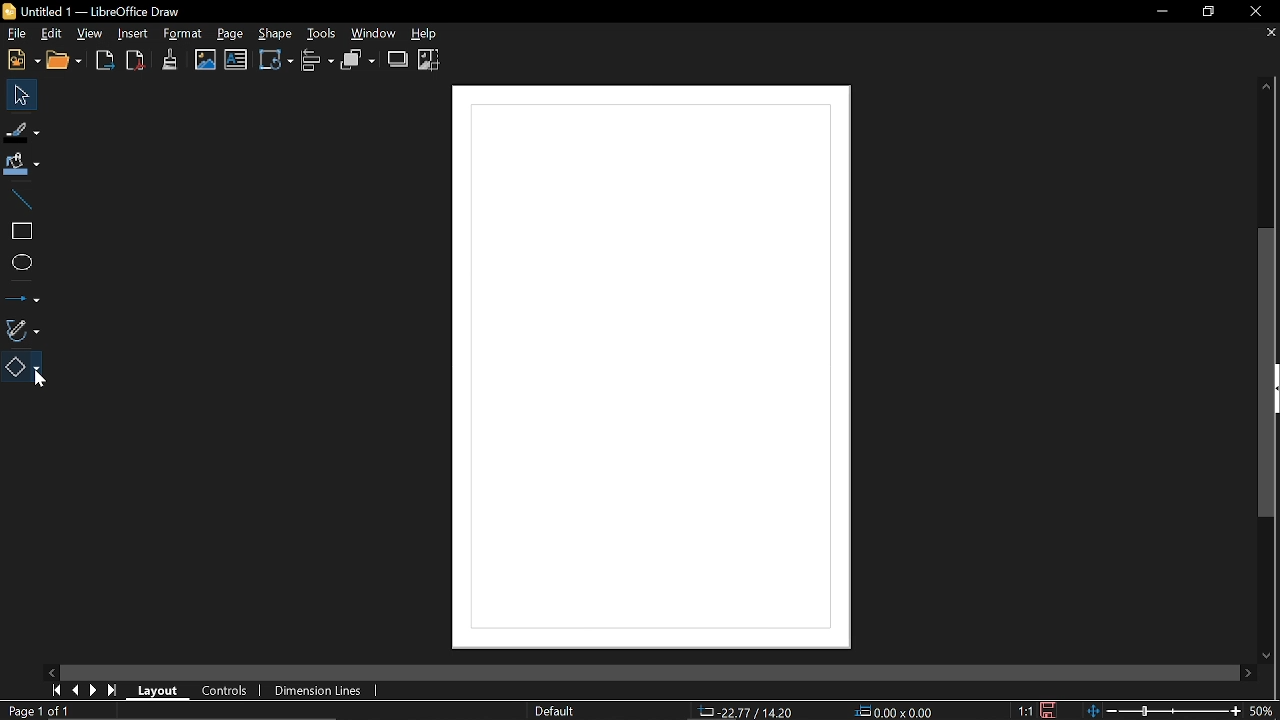 This screenshot has width=1280, height=720. Describe the element at coordinates (41, 711) in the screenshot. I see `Current page` at that location.